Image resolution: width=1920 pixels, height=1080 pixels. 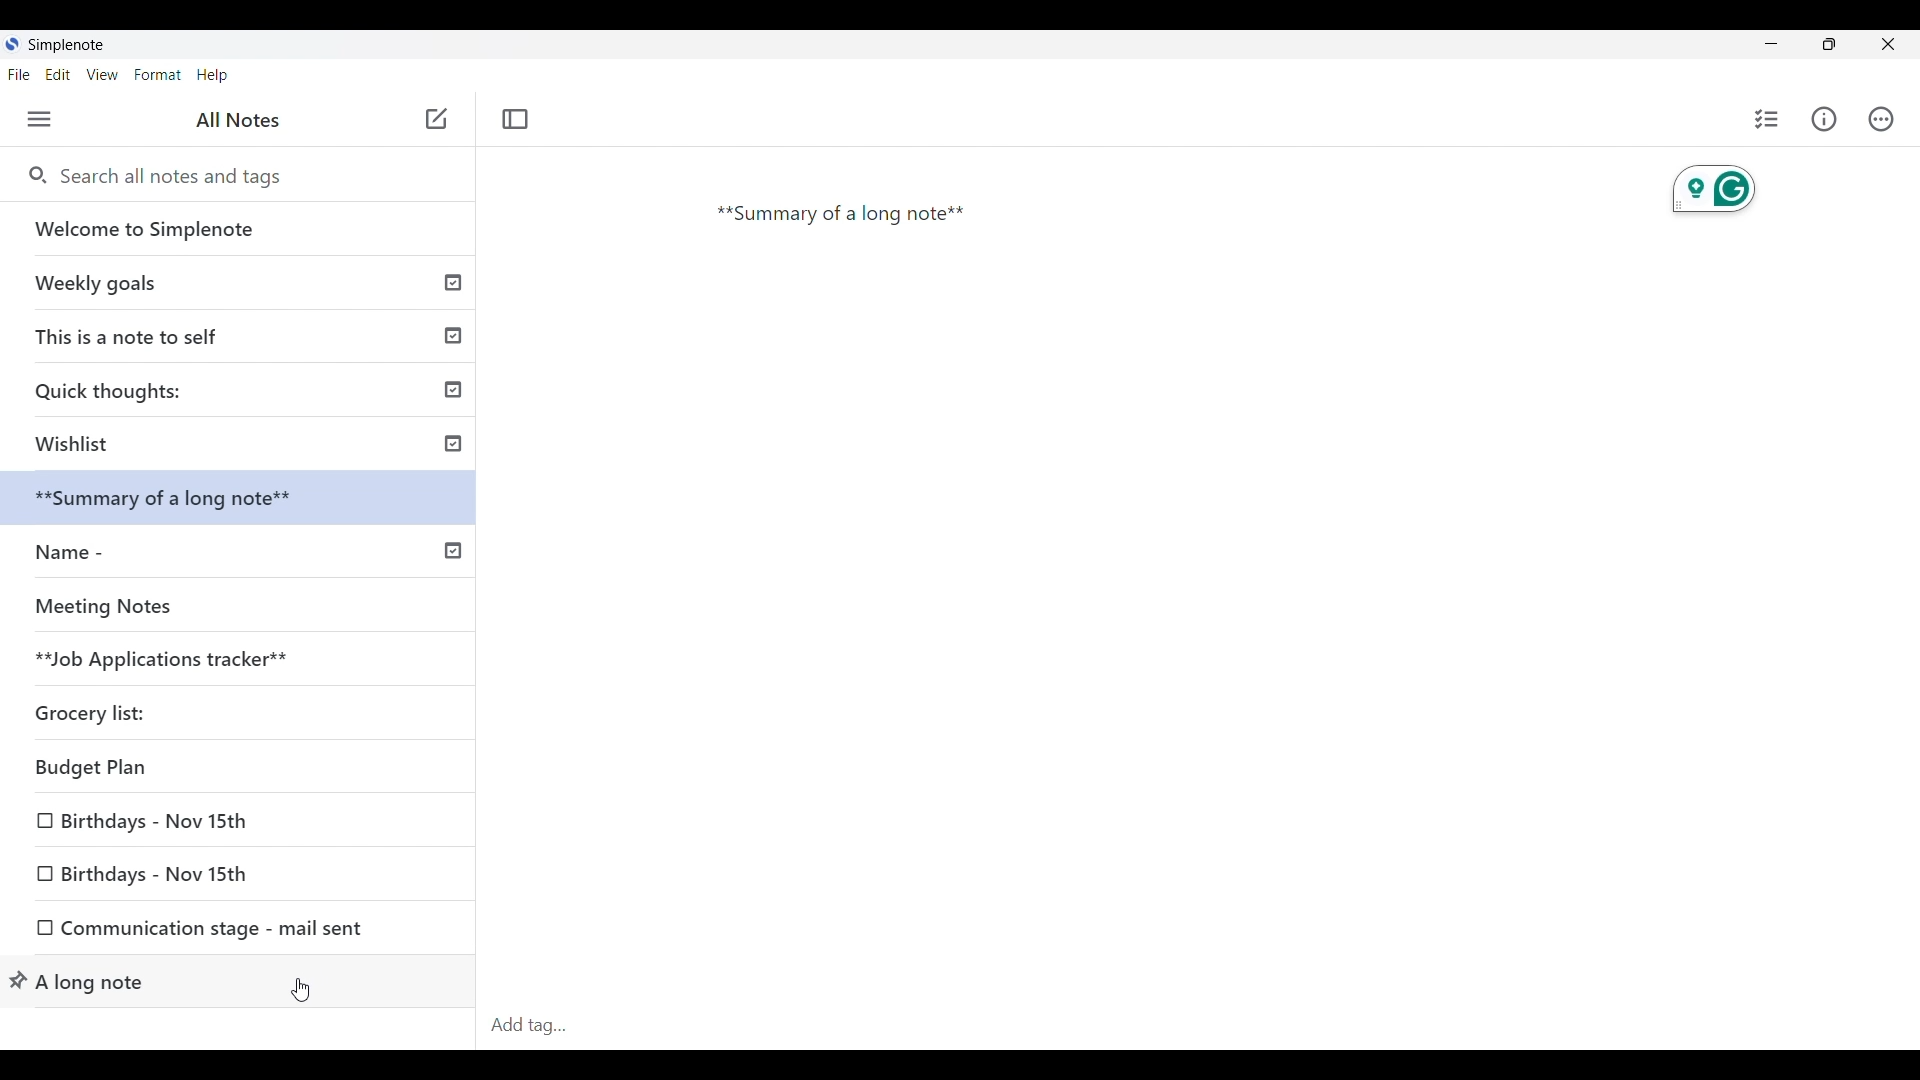 What do you see at coordinates (180, 177) in the screenshot?
I see `Search all notes and tags` at bounding box center [180, 177].